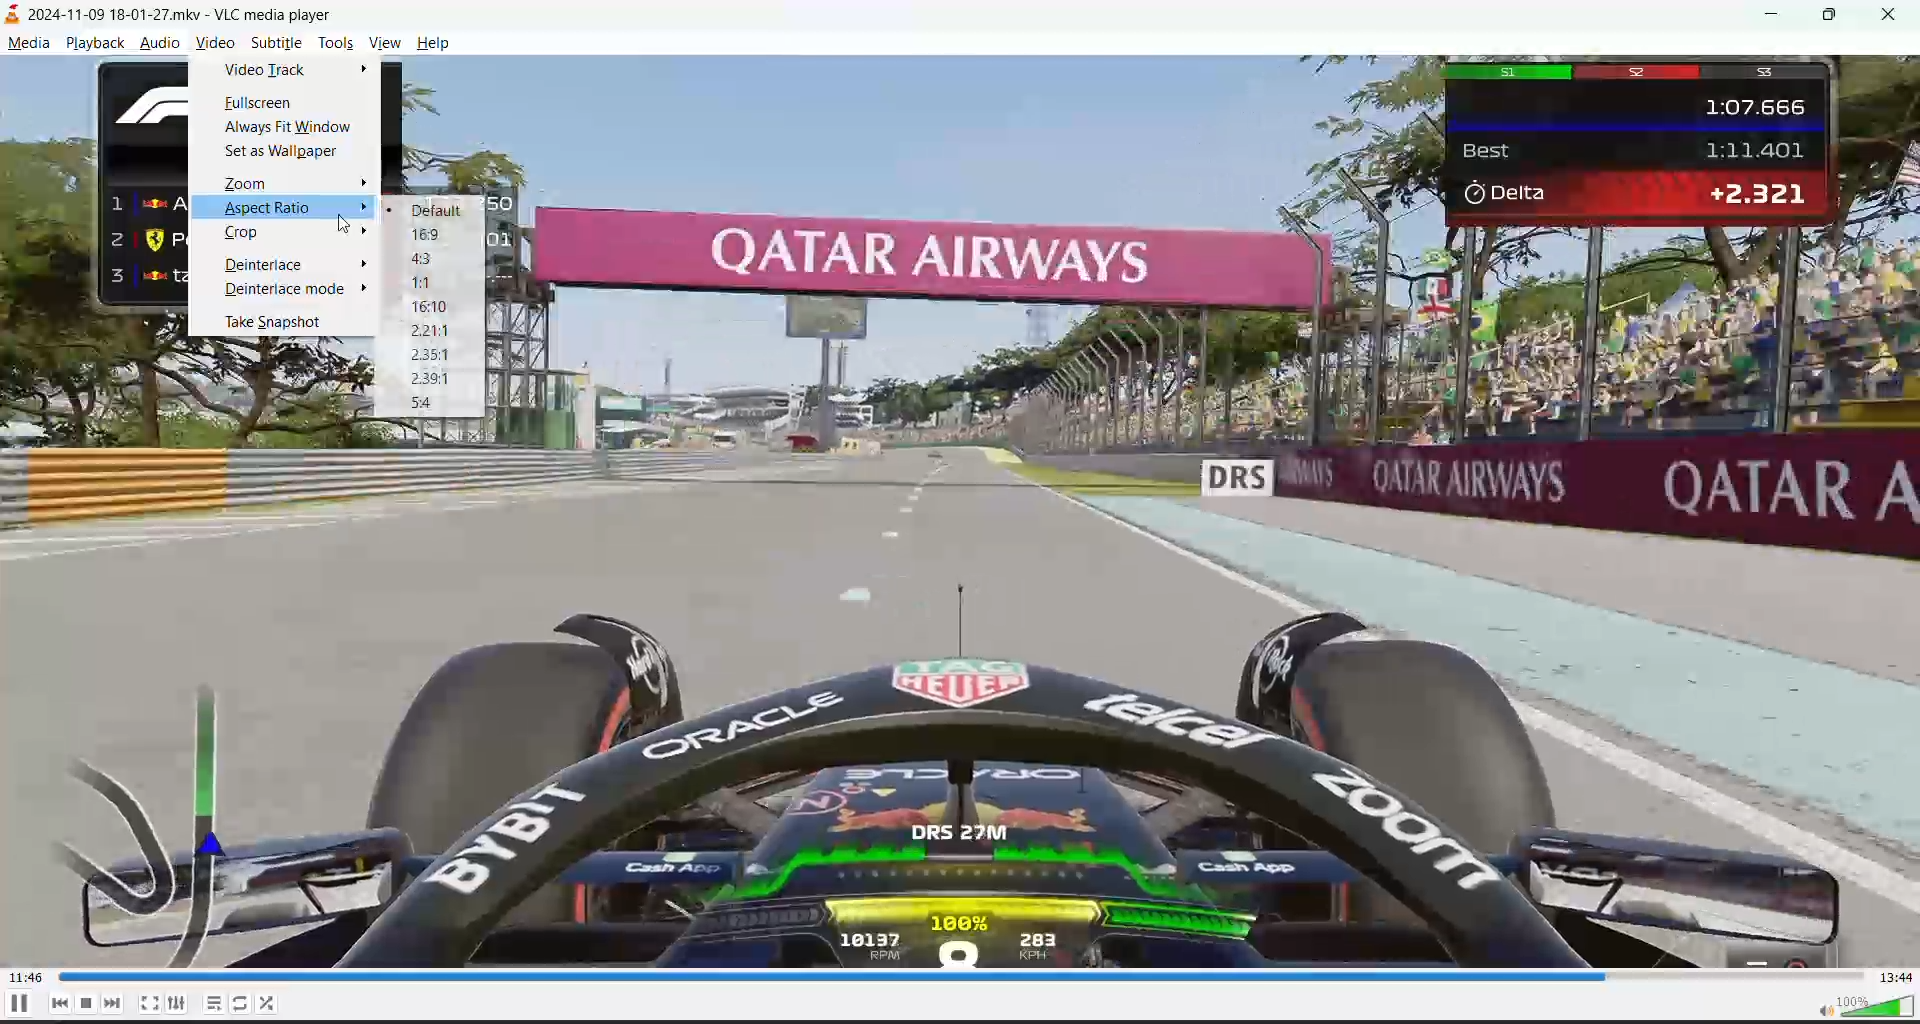 The height and width of the screenshot is (1024, 1920). I want to click on aspect ratio, so click(271, 207).